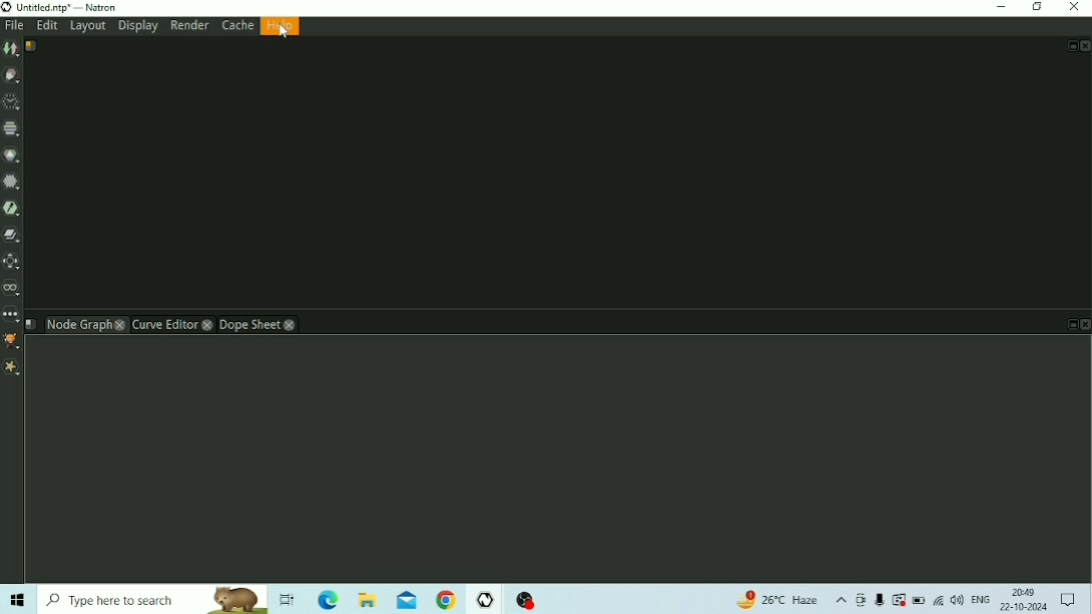 This screenshot has width=1092, height=614. I want to click on Float Pane, so click(1069, 324).